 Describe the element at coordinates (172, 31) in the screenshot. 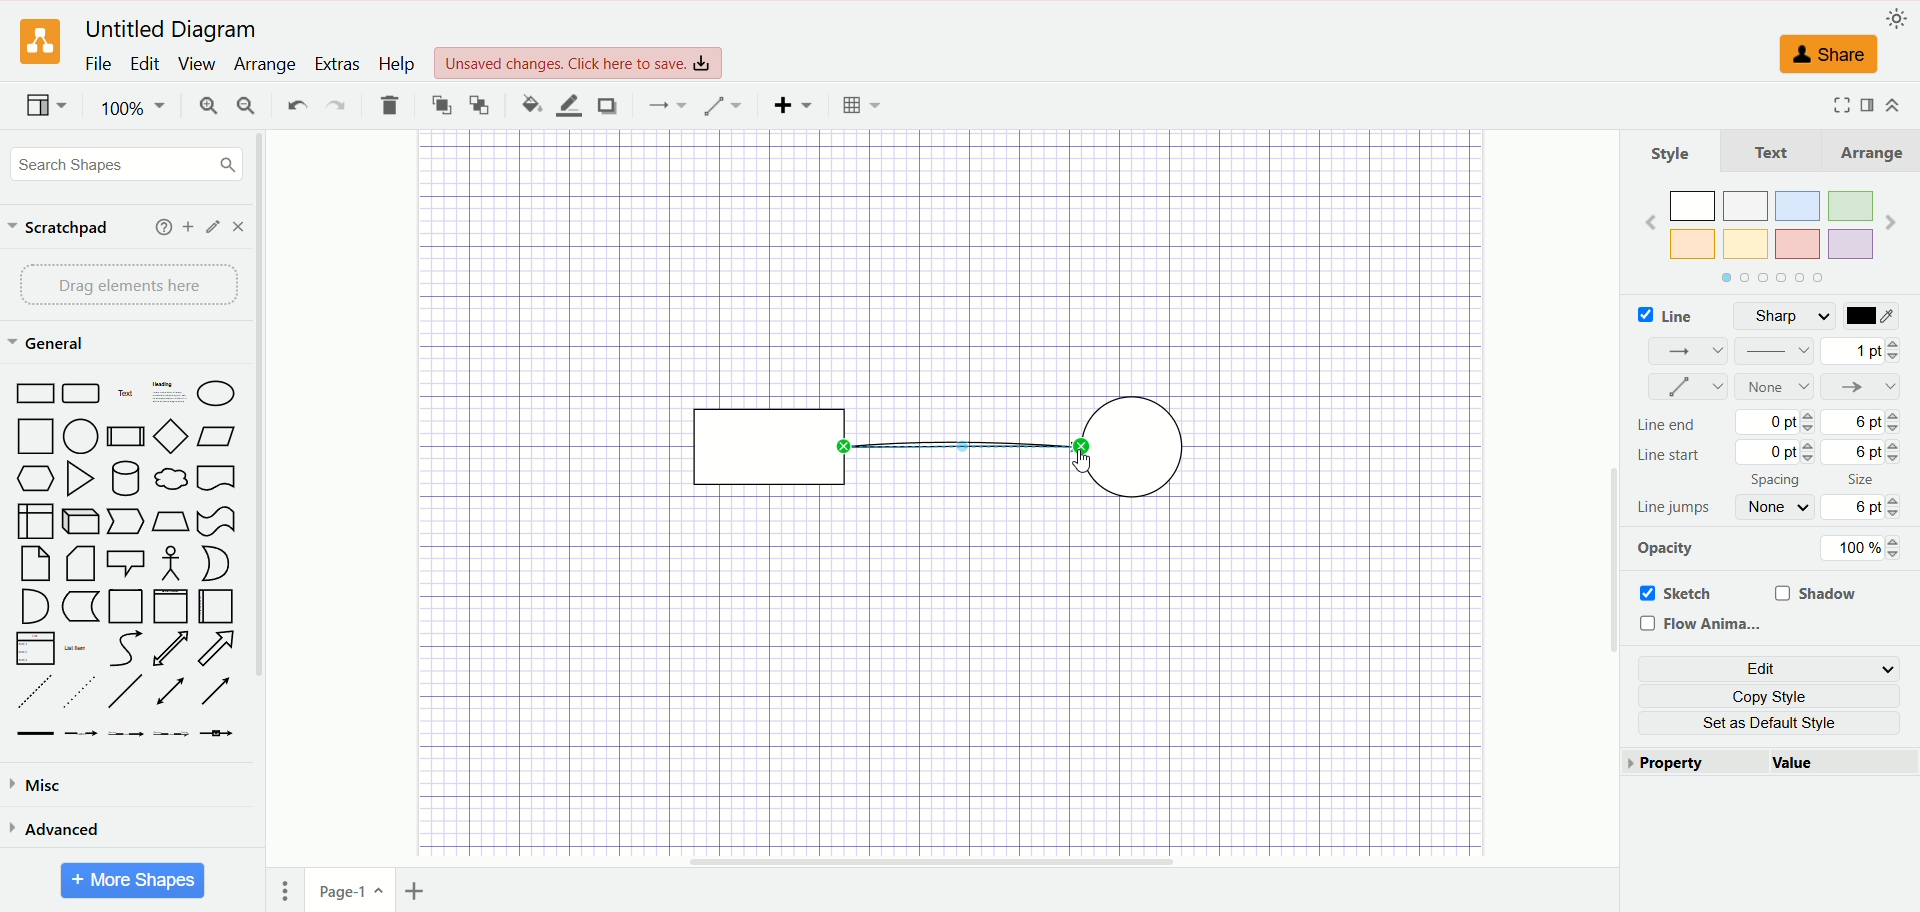

I see `Untitled Diagram` at that location.